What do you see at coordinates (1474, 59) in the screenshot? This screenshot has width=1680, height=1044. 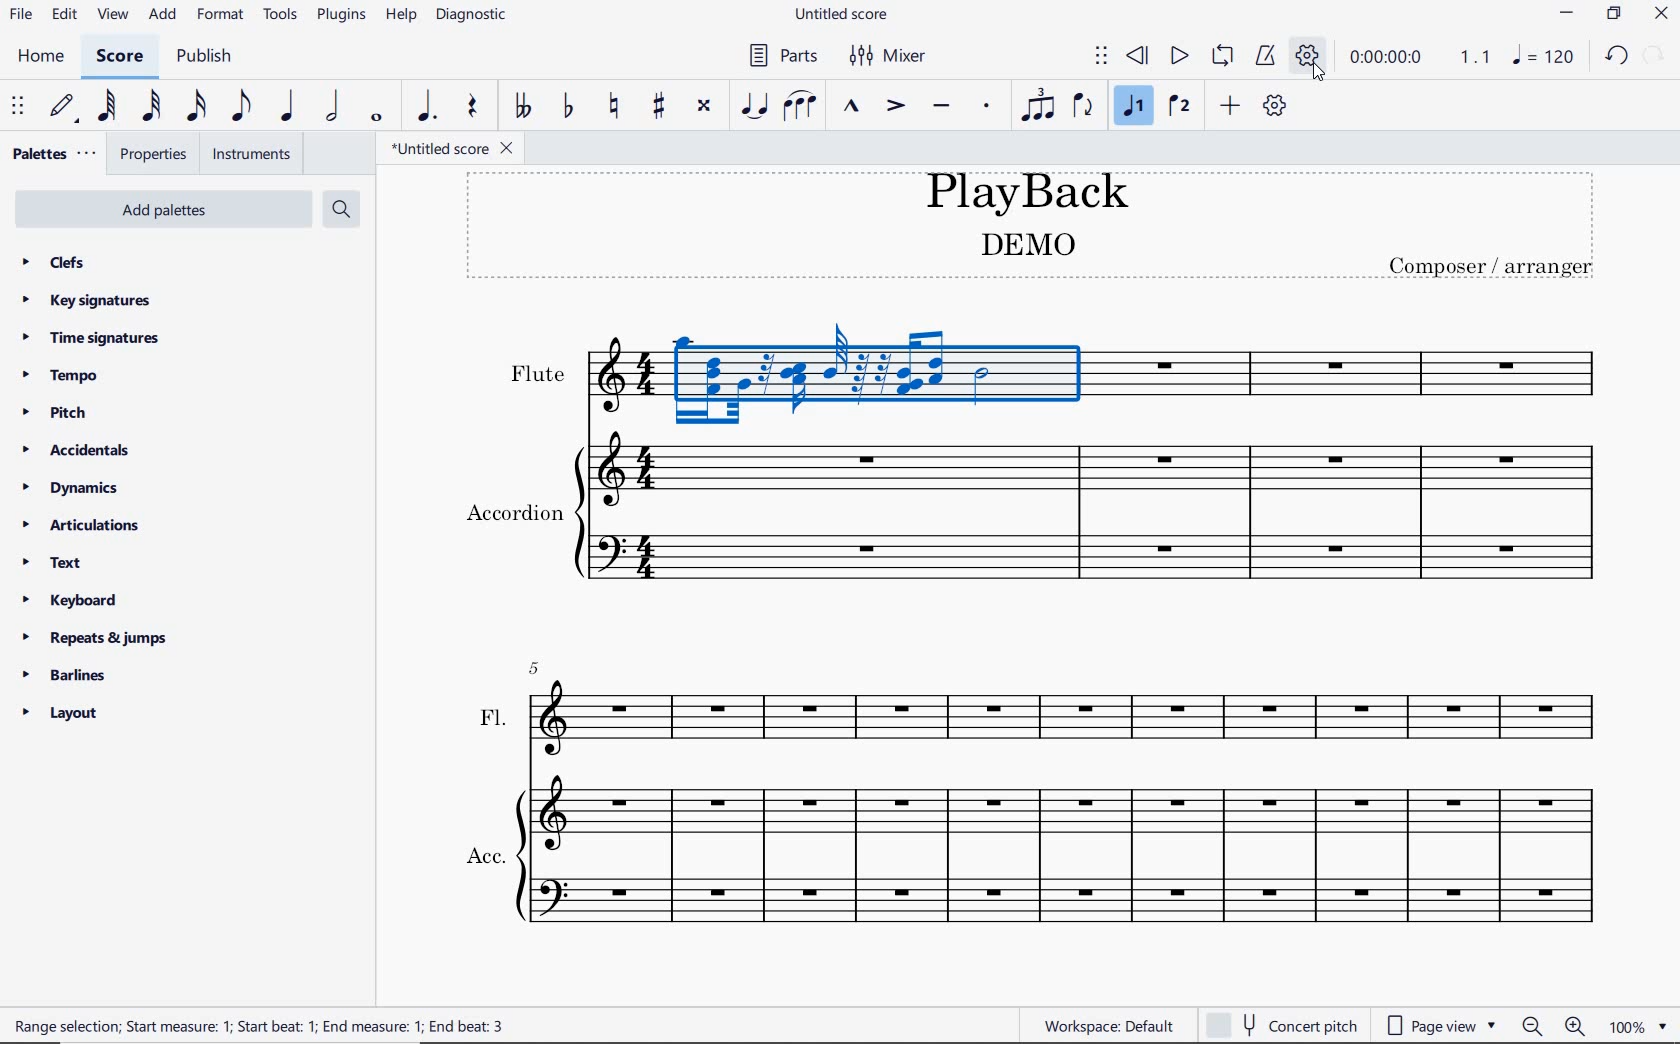 I see `Playback speed` at bounding box center [1474, 59].